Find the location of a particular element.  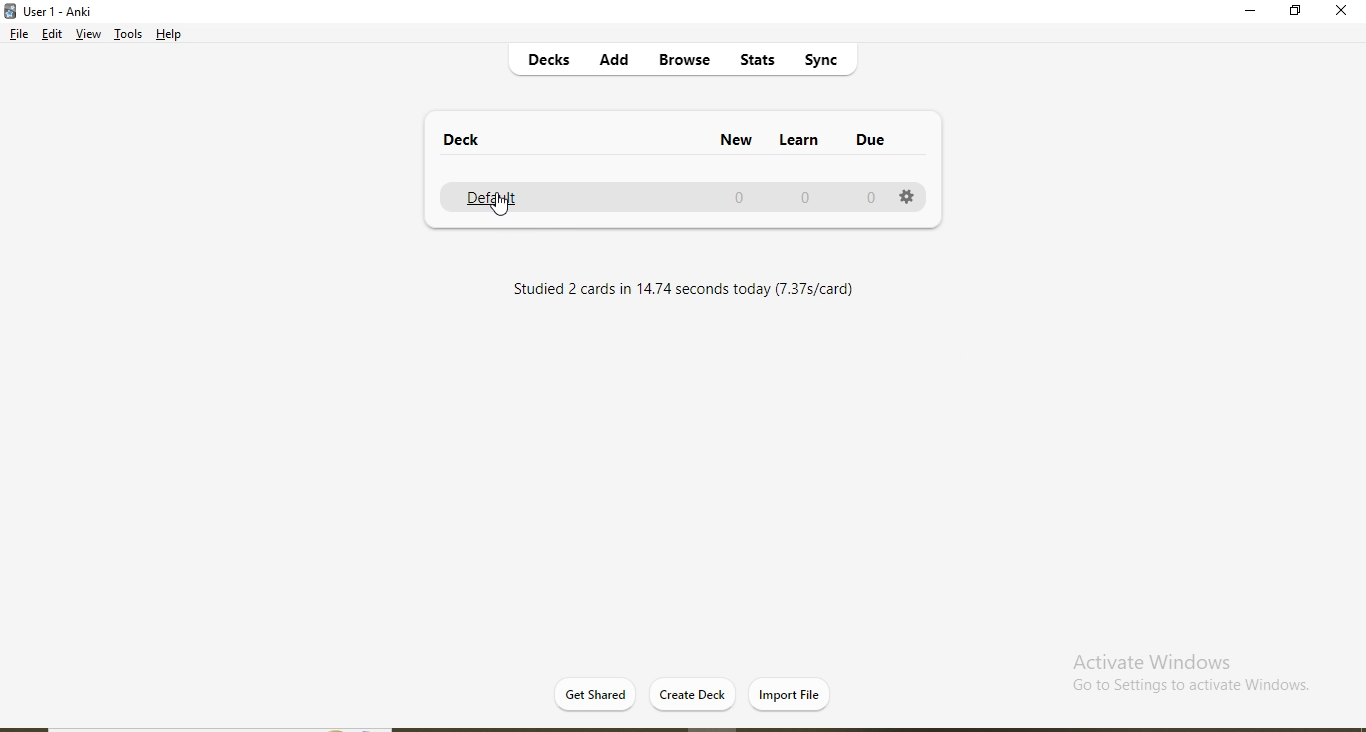

Studied 2 cards in 14.74 seconds today (7.37s/card) is located at coordinates (687, 290).